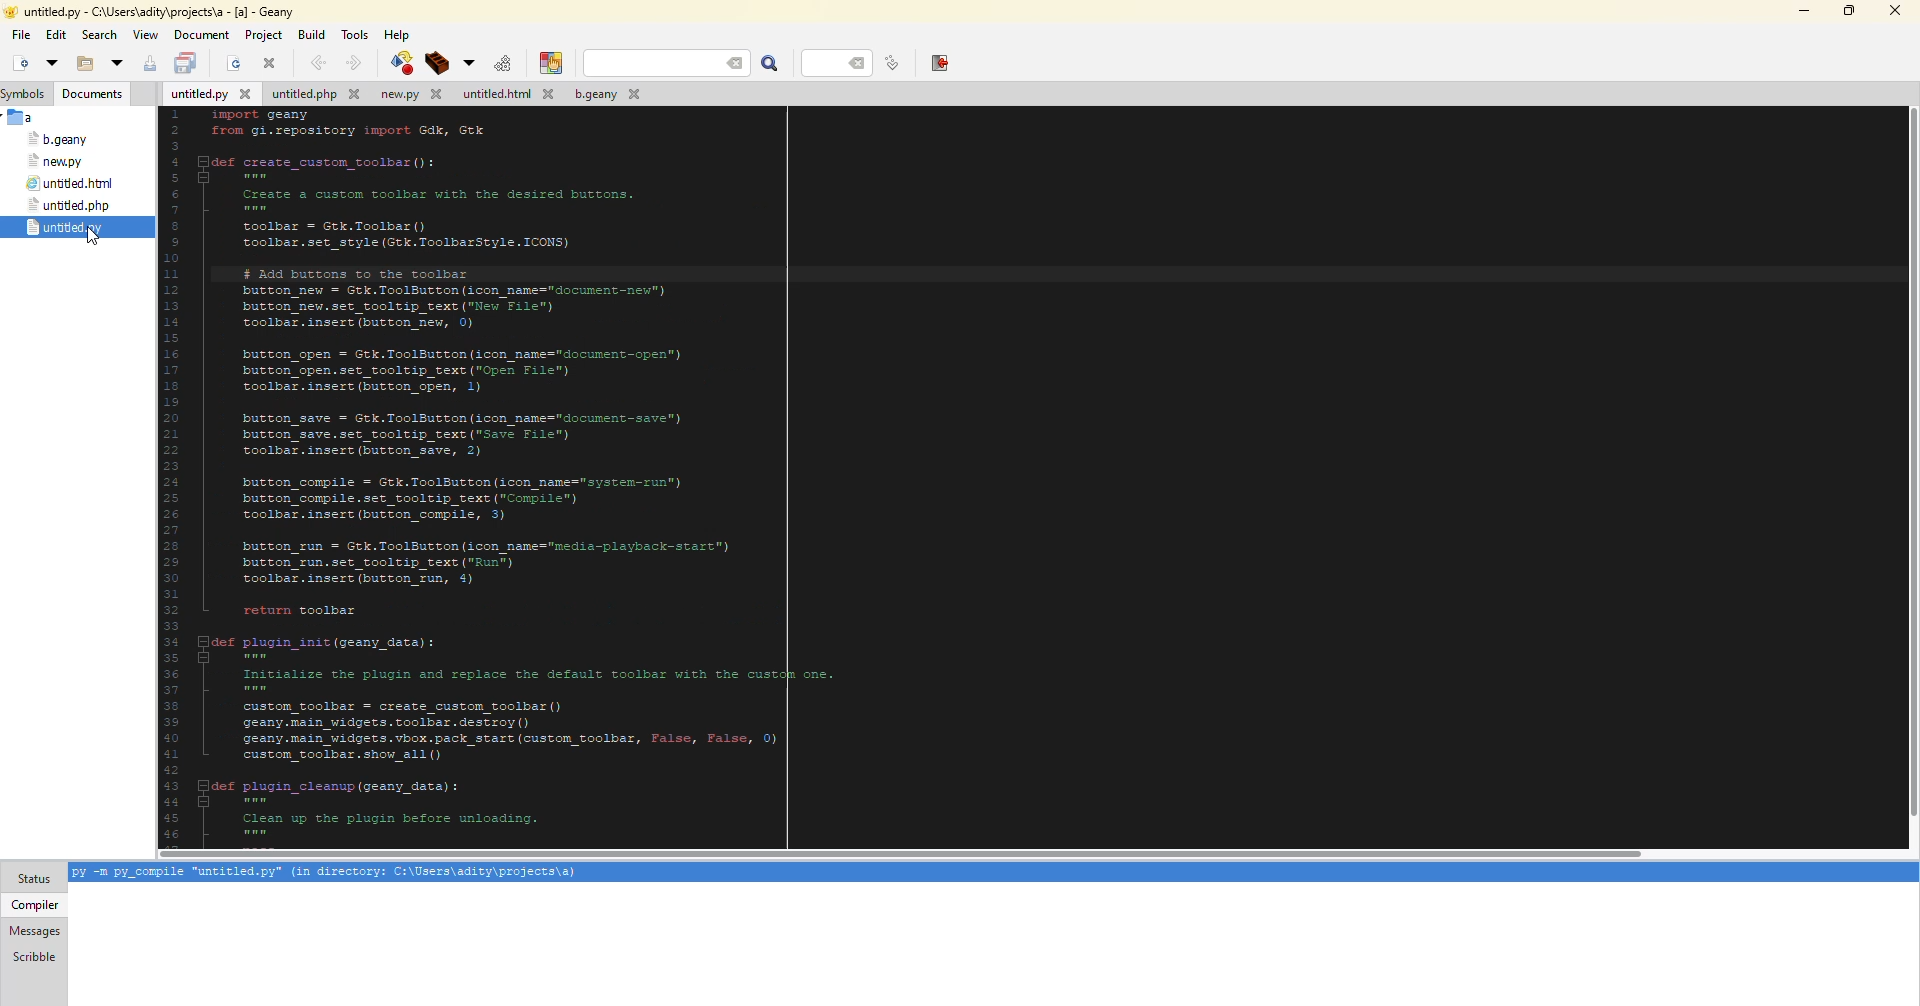 Image resolution: width=1920 pixels, height=1006 pixels. What do you see at coordinates (670, 62) in the screenshot?
I see `search` at bounding box center [670, 62].